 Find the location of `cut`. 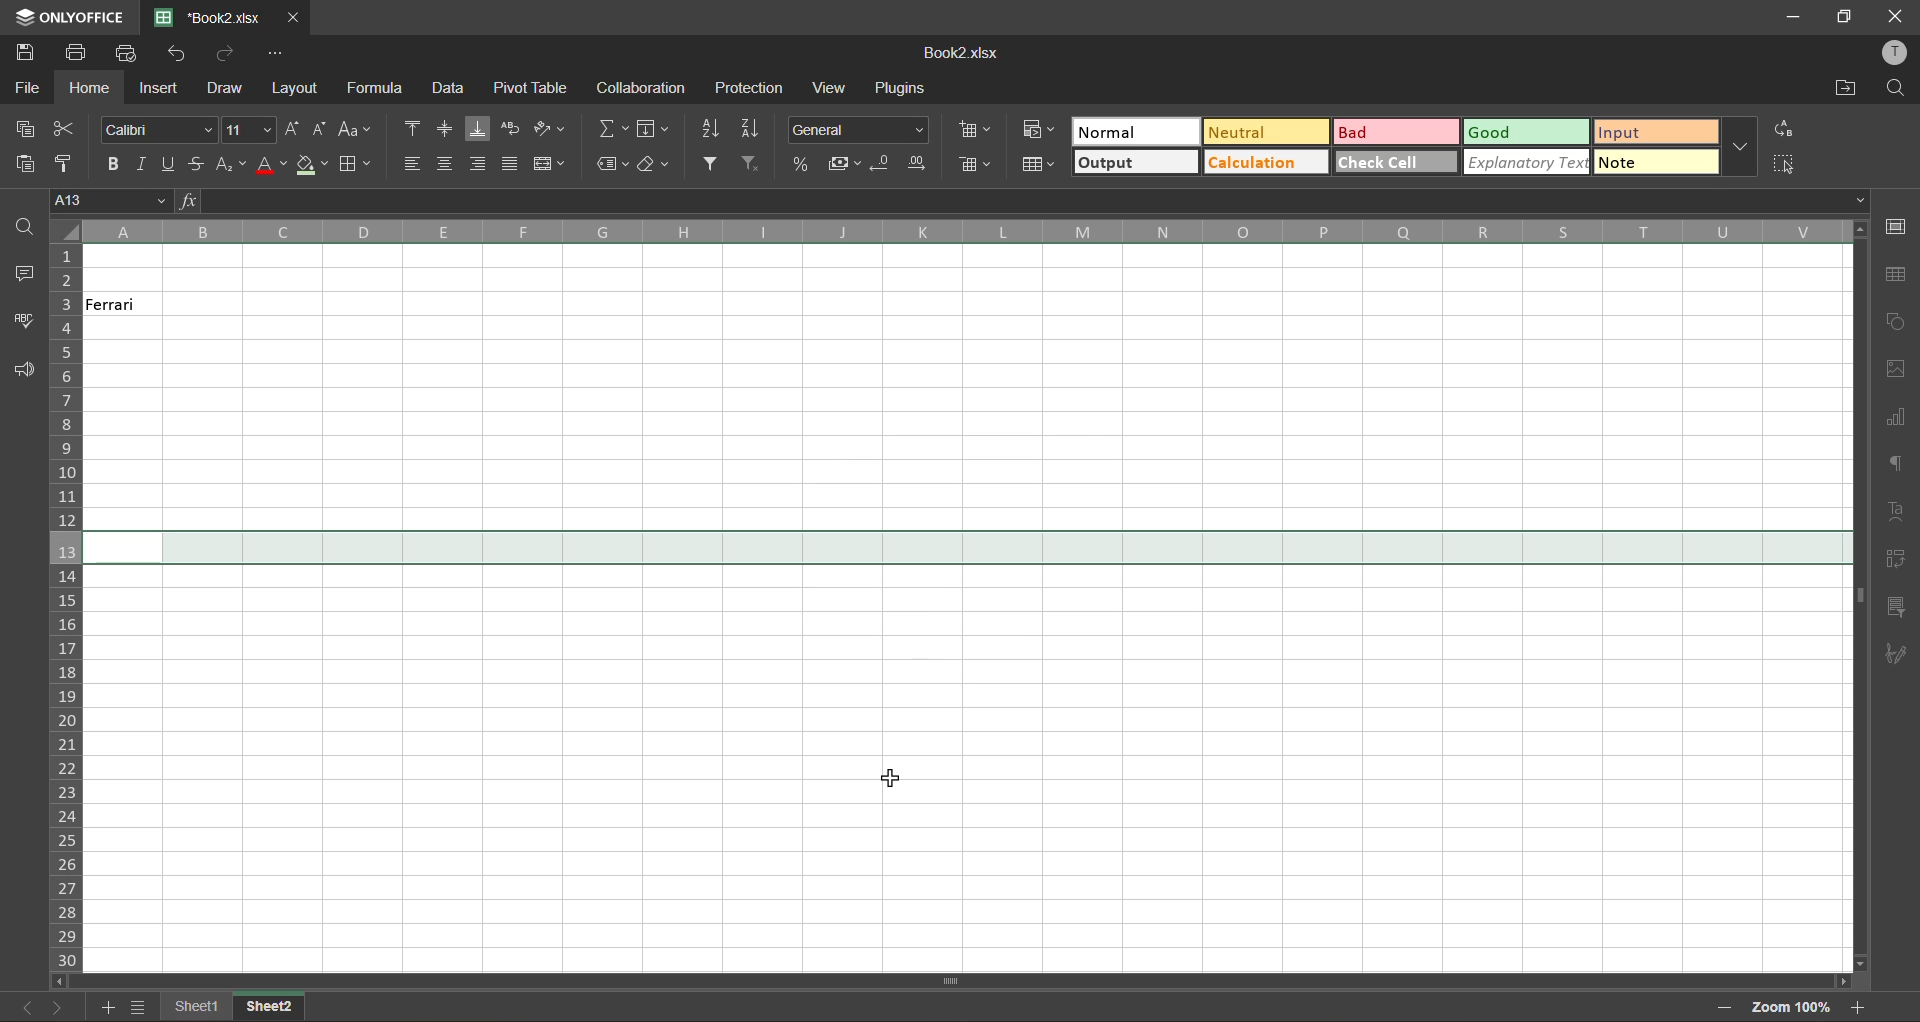

cut is located at coordinates (65, 130).